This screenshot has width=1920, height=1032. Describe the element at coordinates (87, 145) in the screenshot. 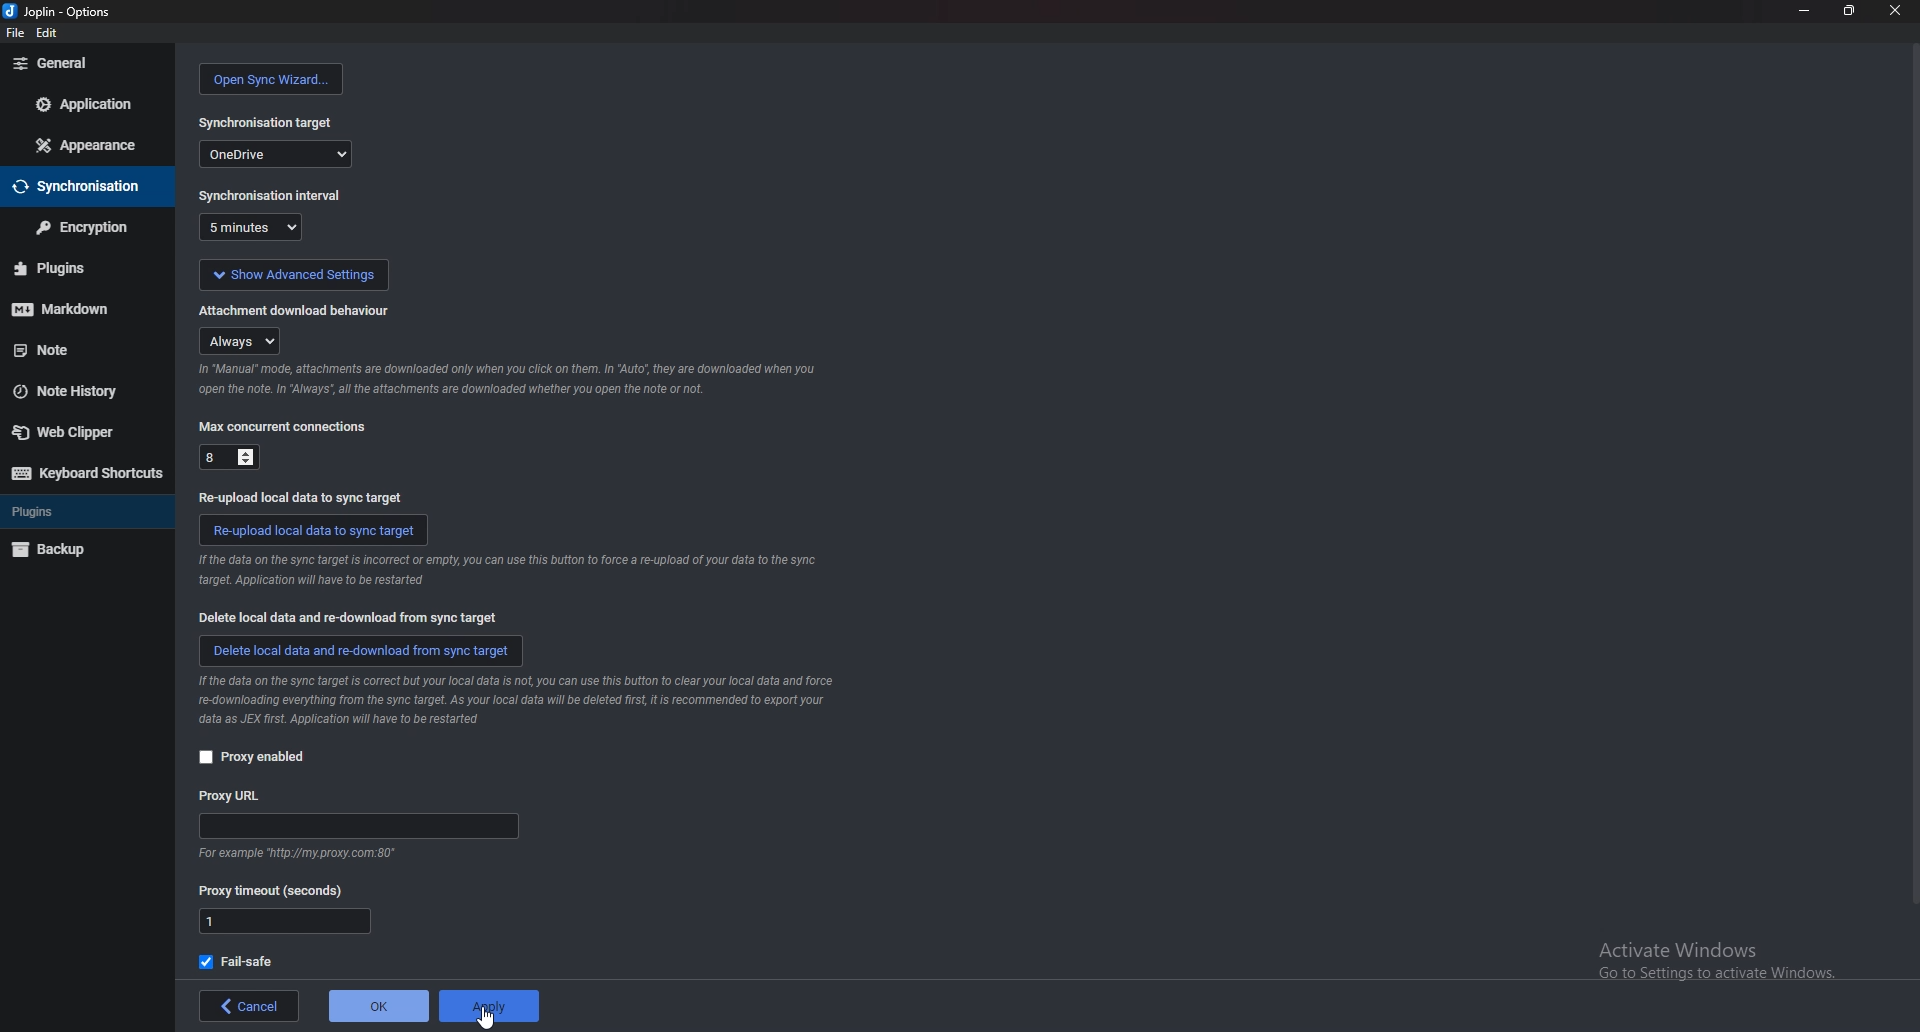

I see `appearance` at that location.